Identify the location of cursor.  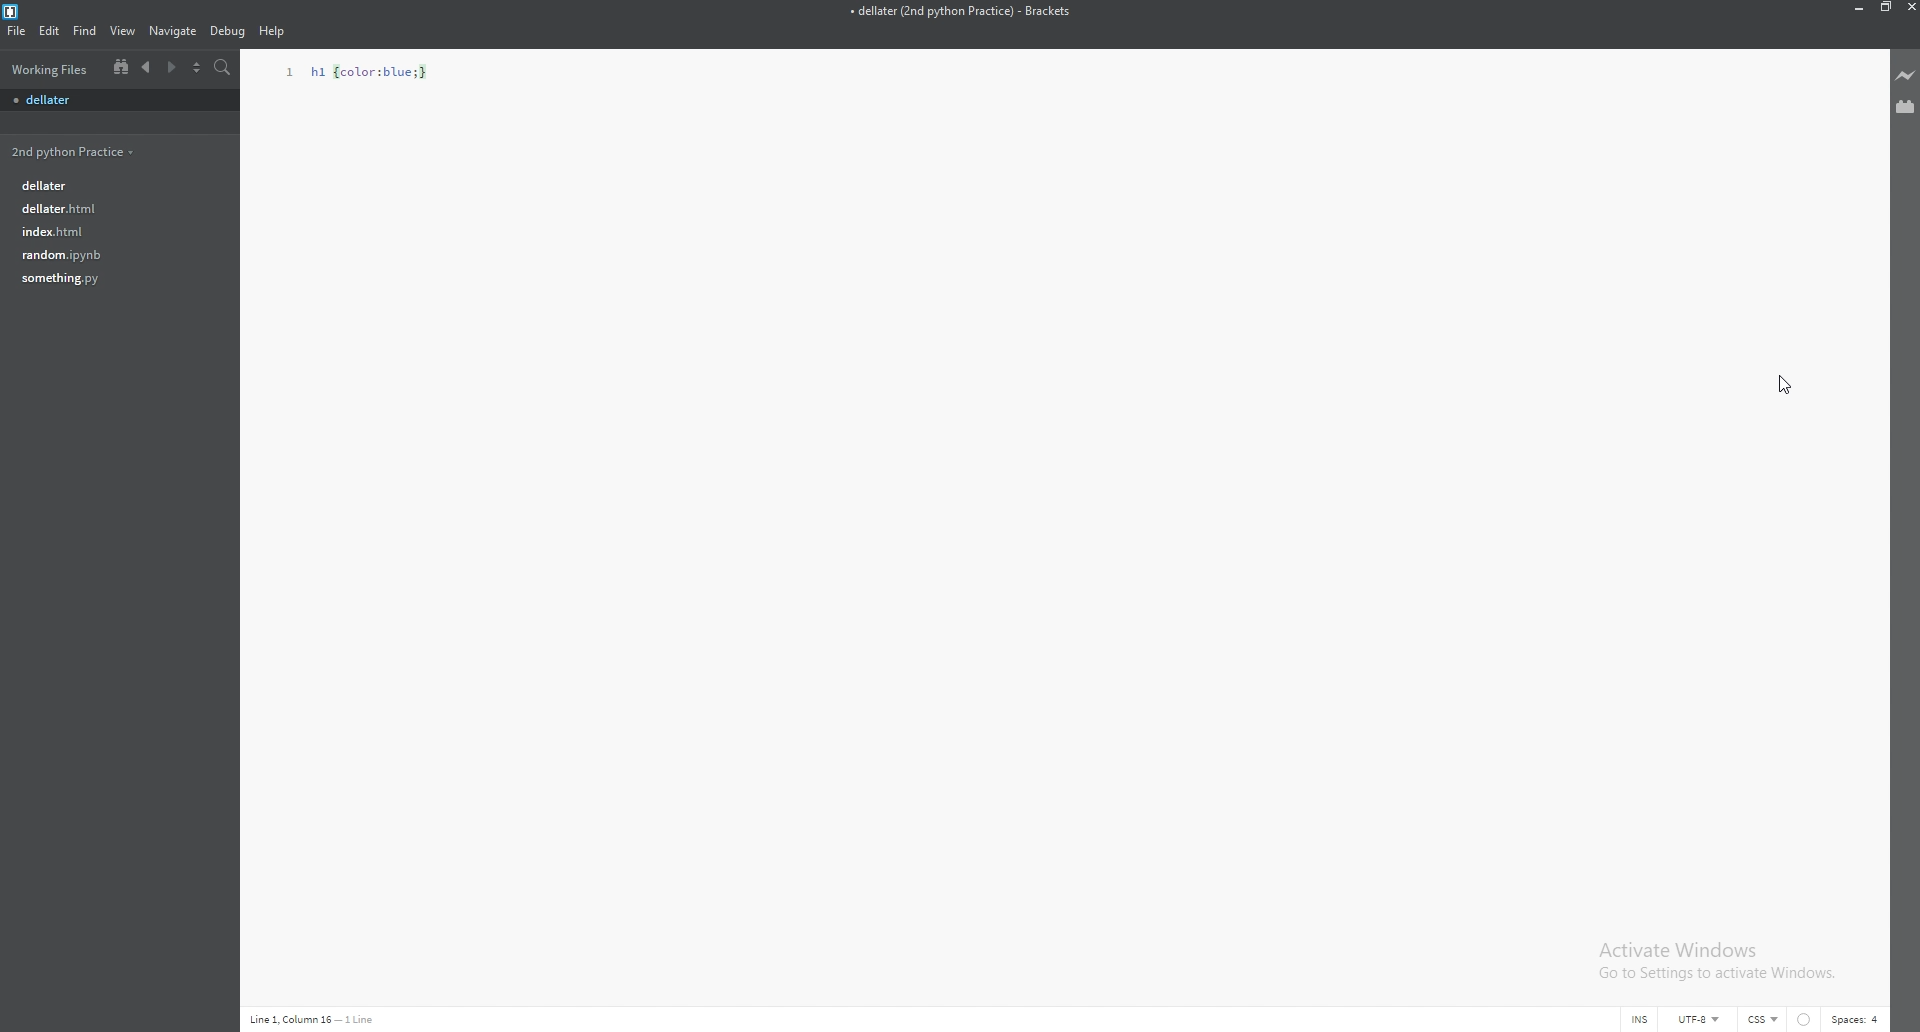
(1792, 386).